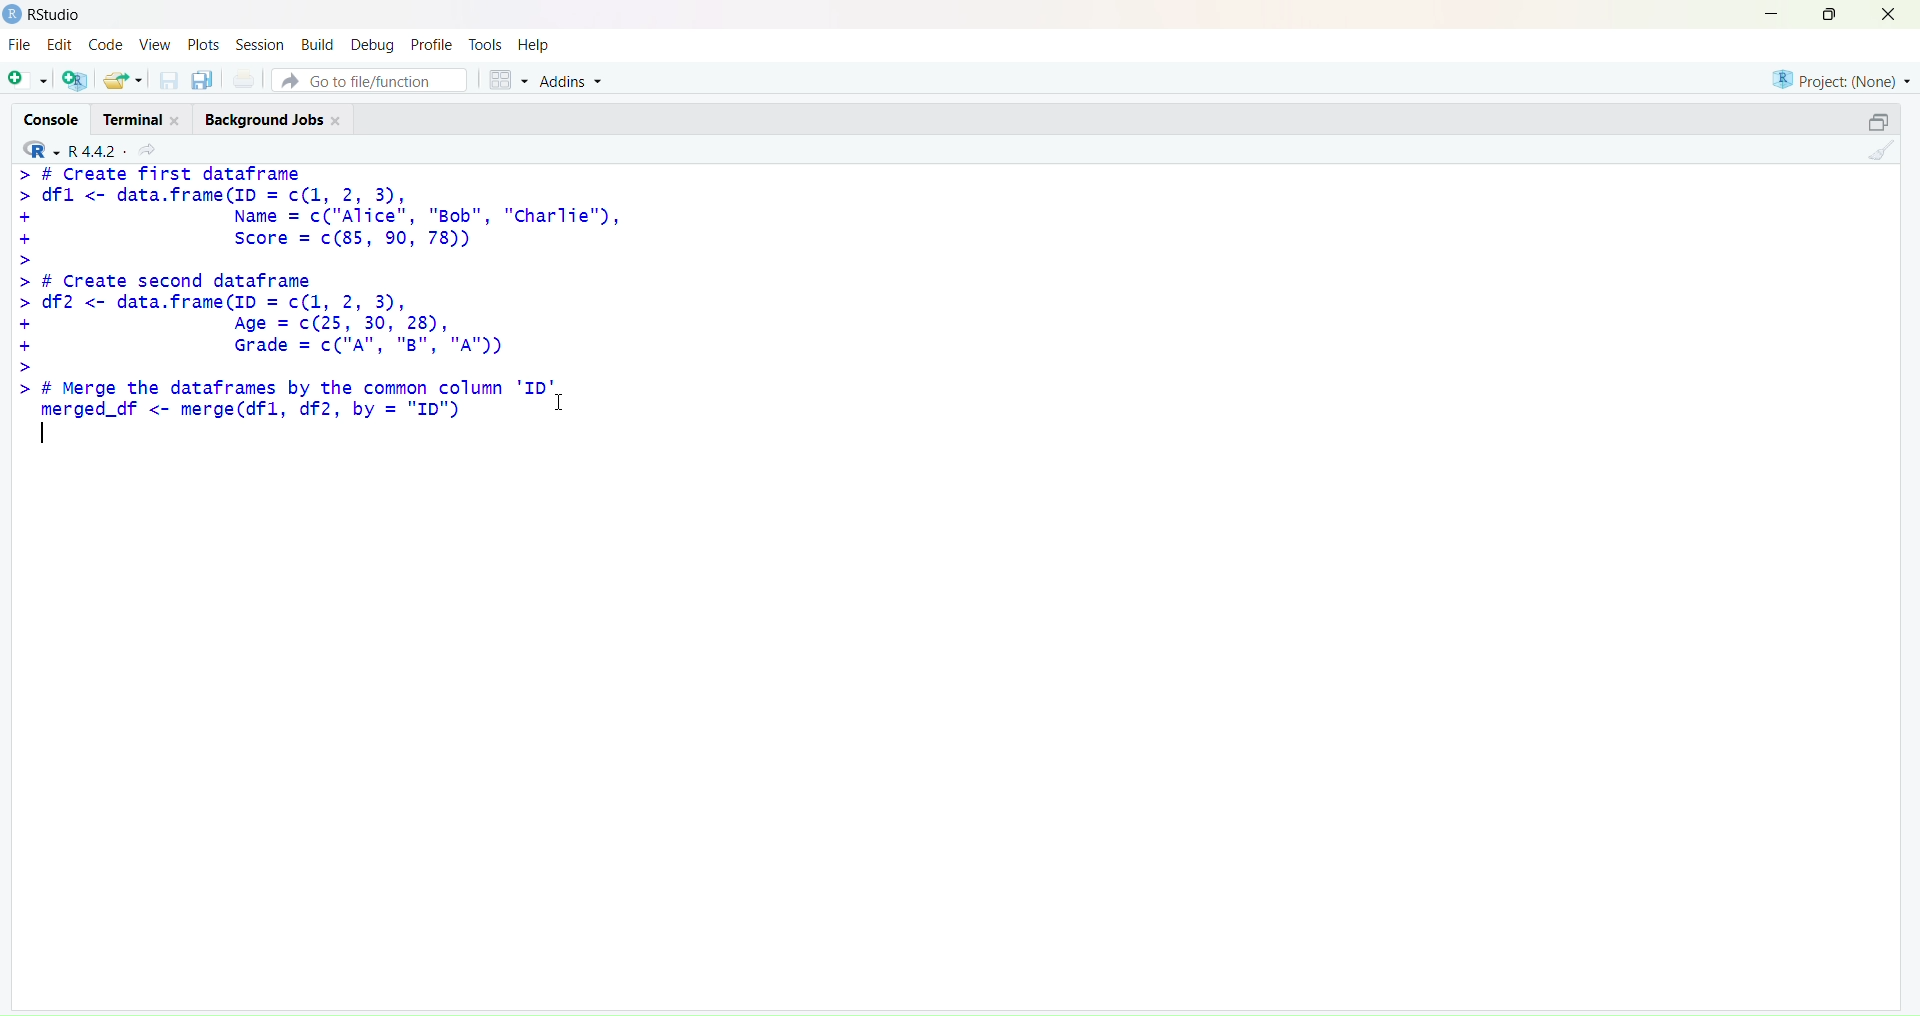  I want to click on Console, so click(52, 118).